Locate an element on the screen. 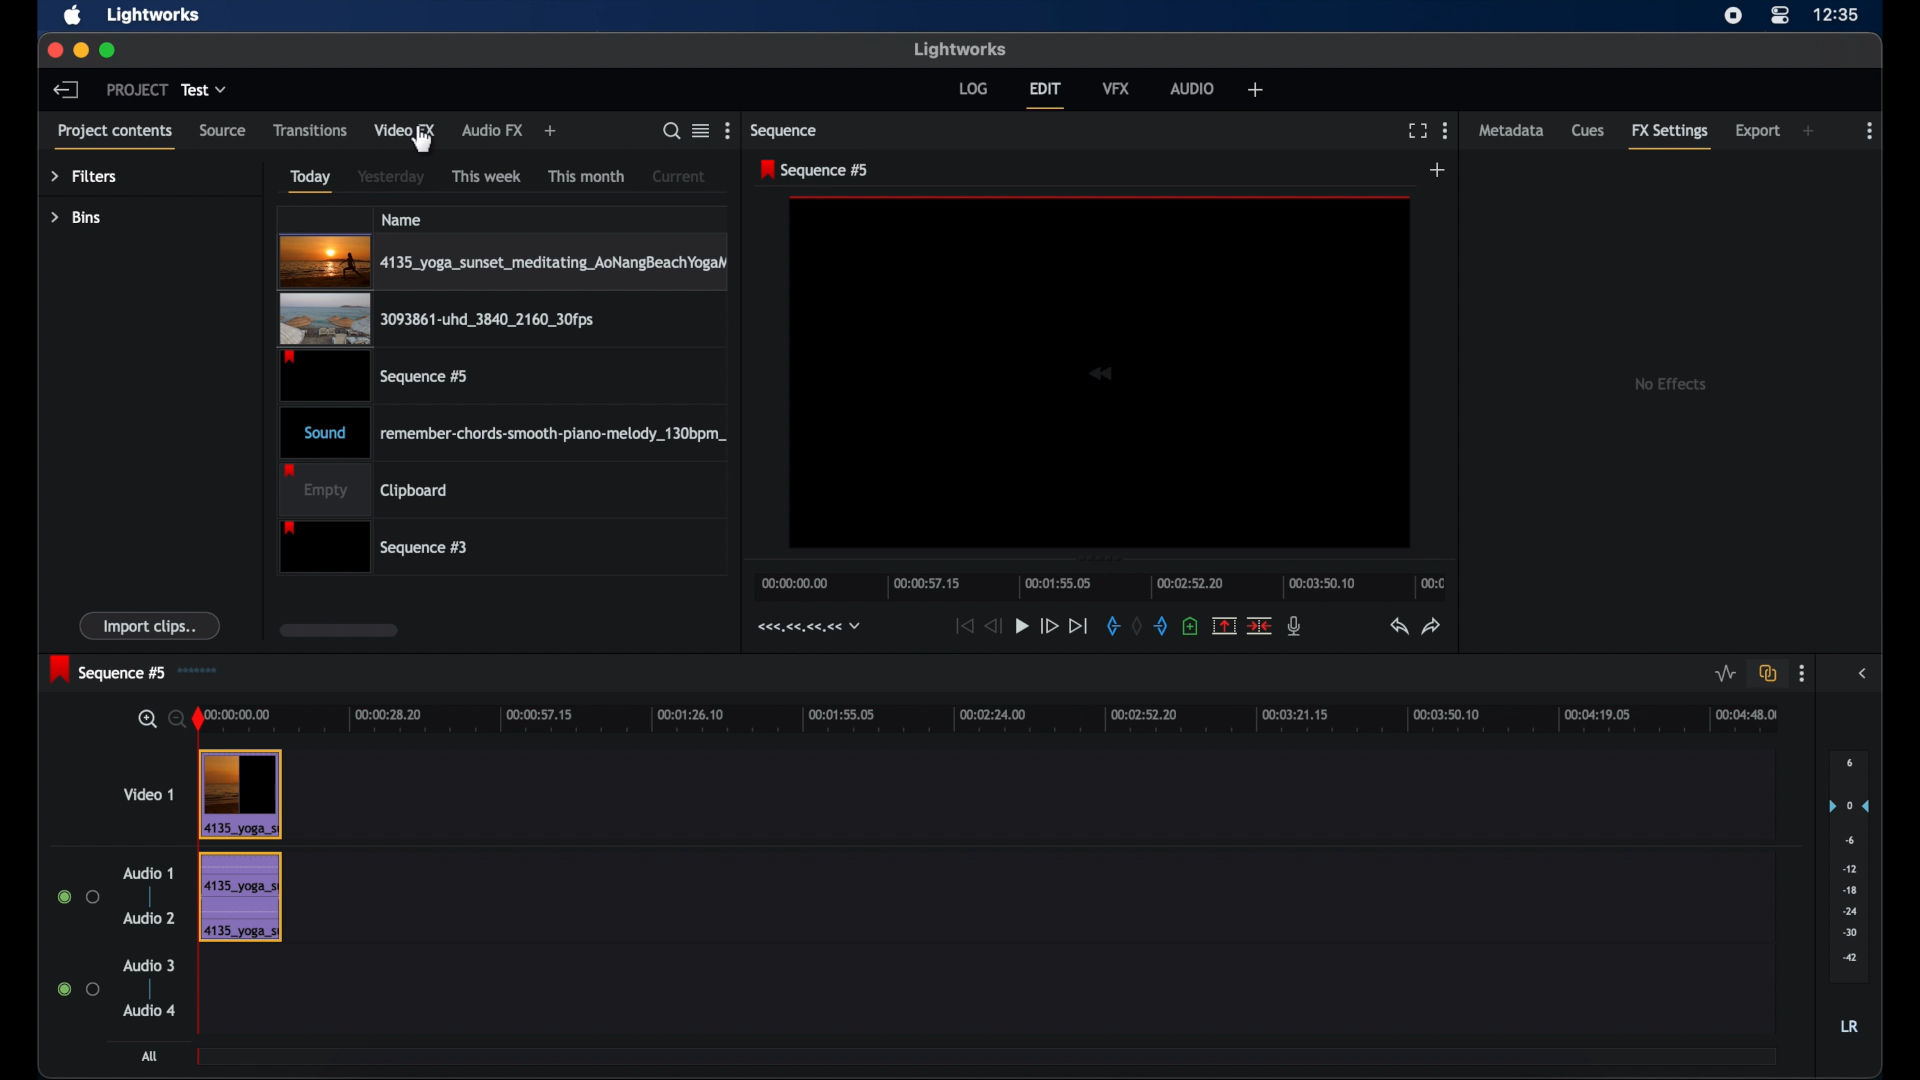 The image size is (1920, 1080). log is located at coordinates (973, 89).